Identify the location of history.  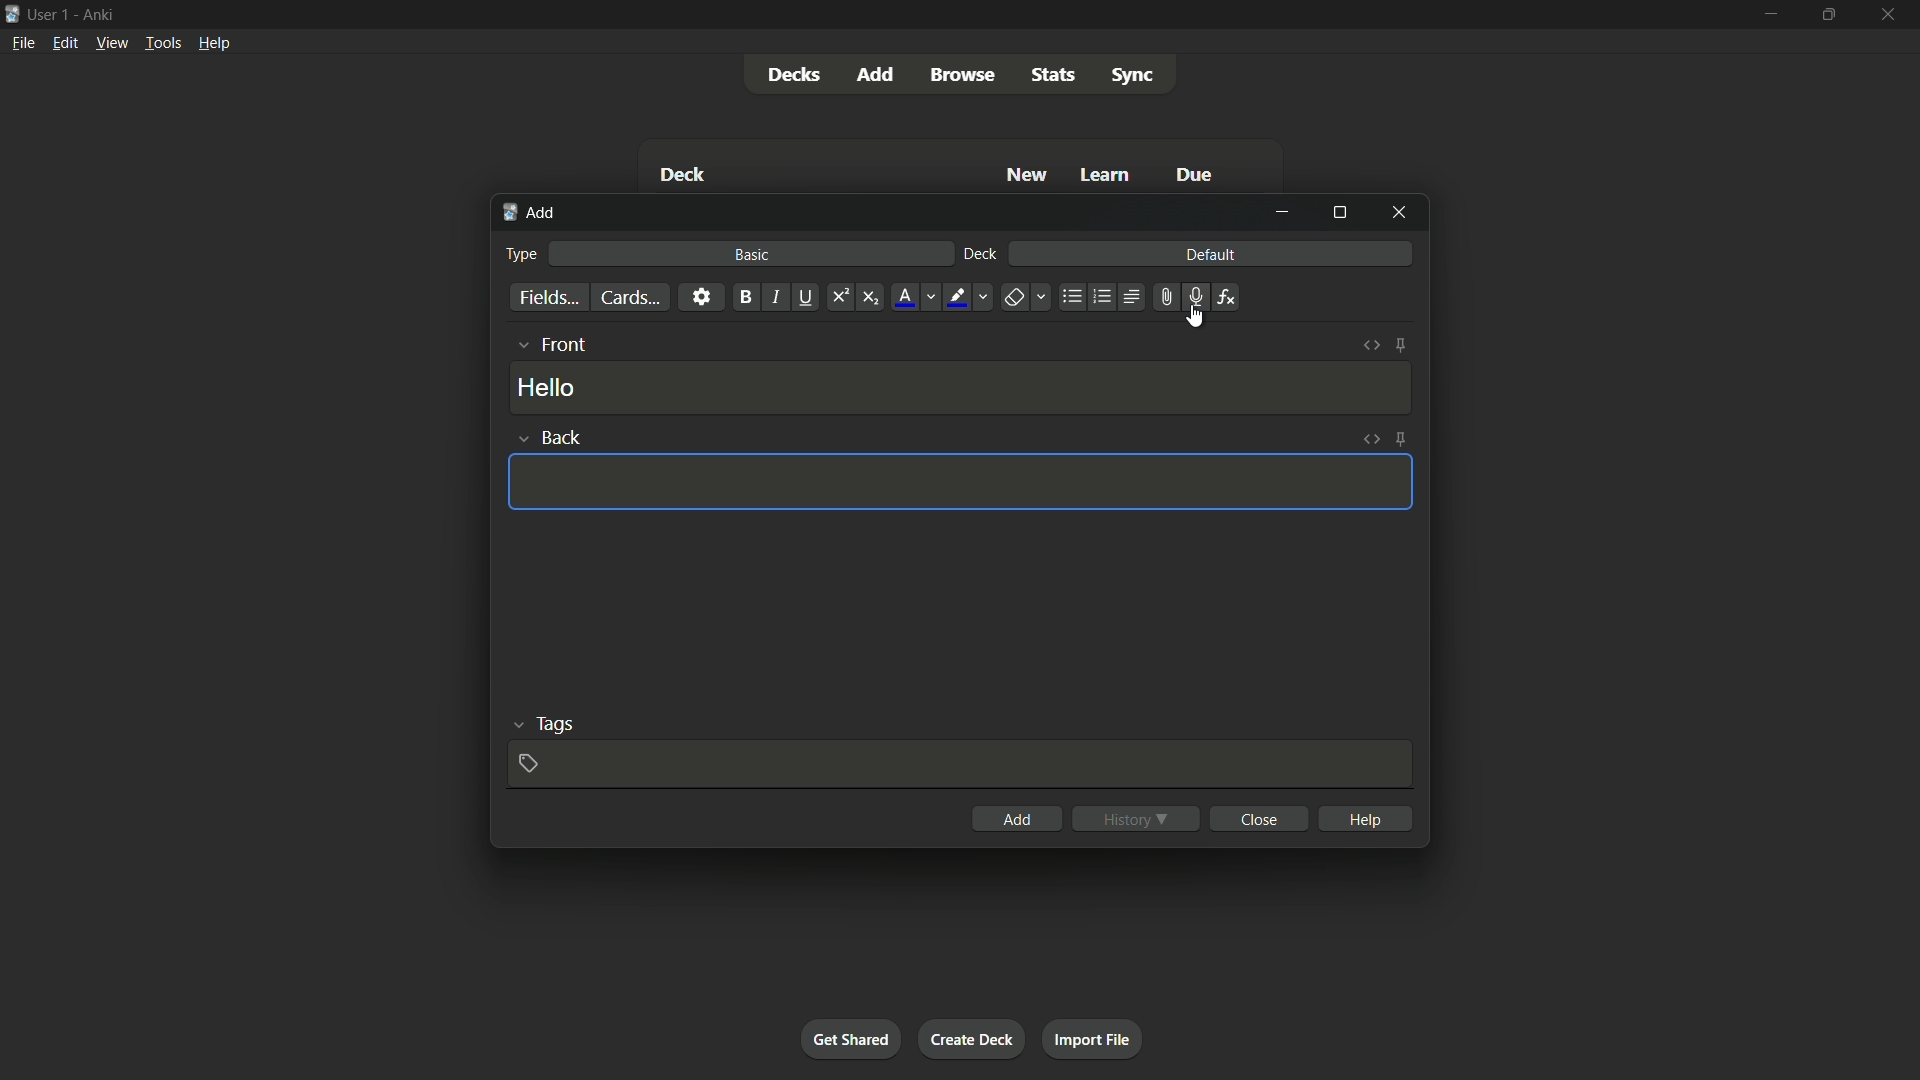
(1138, 816).